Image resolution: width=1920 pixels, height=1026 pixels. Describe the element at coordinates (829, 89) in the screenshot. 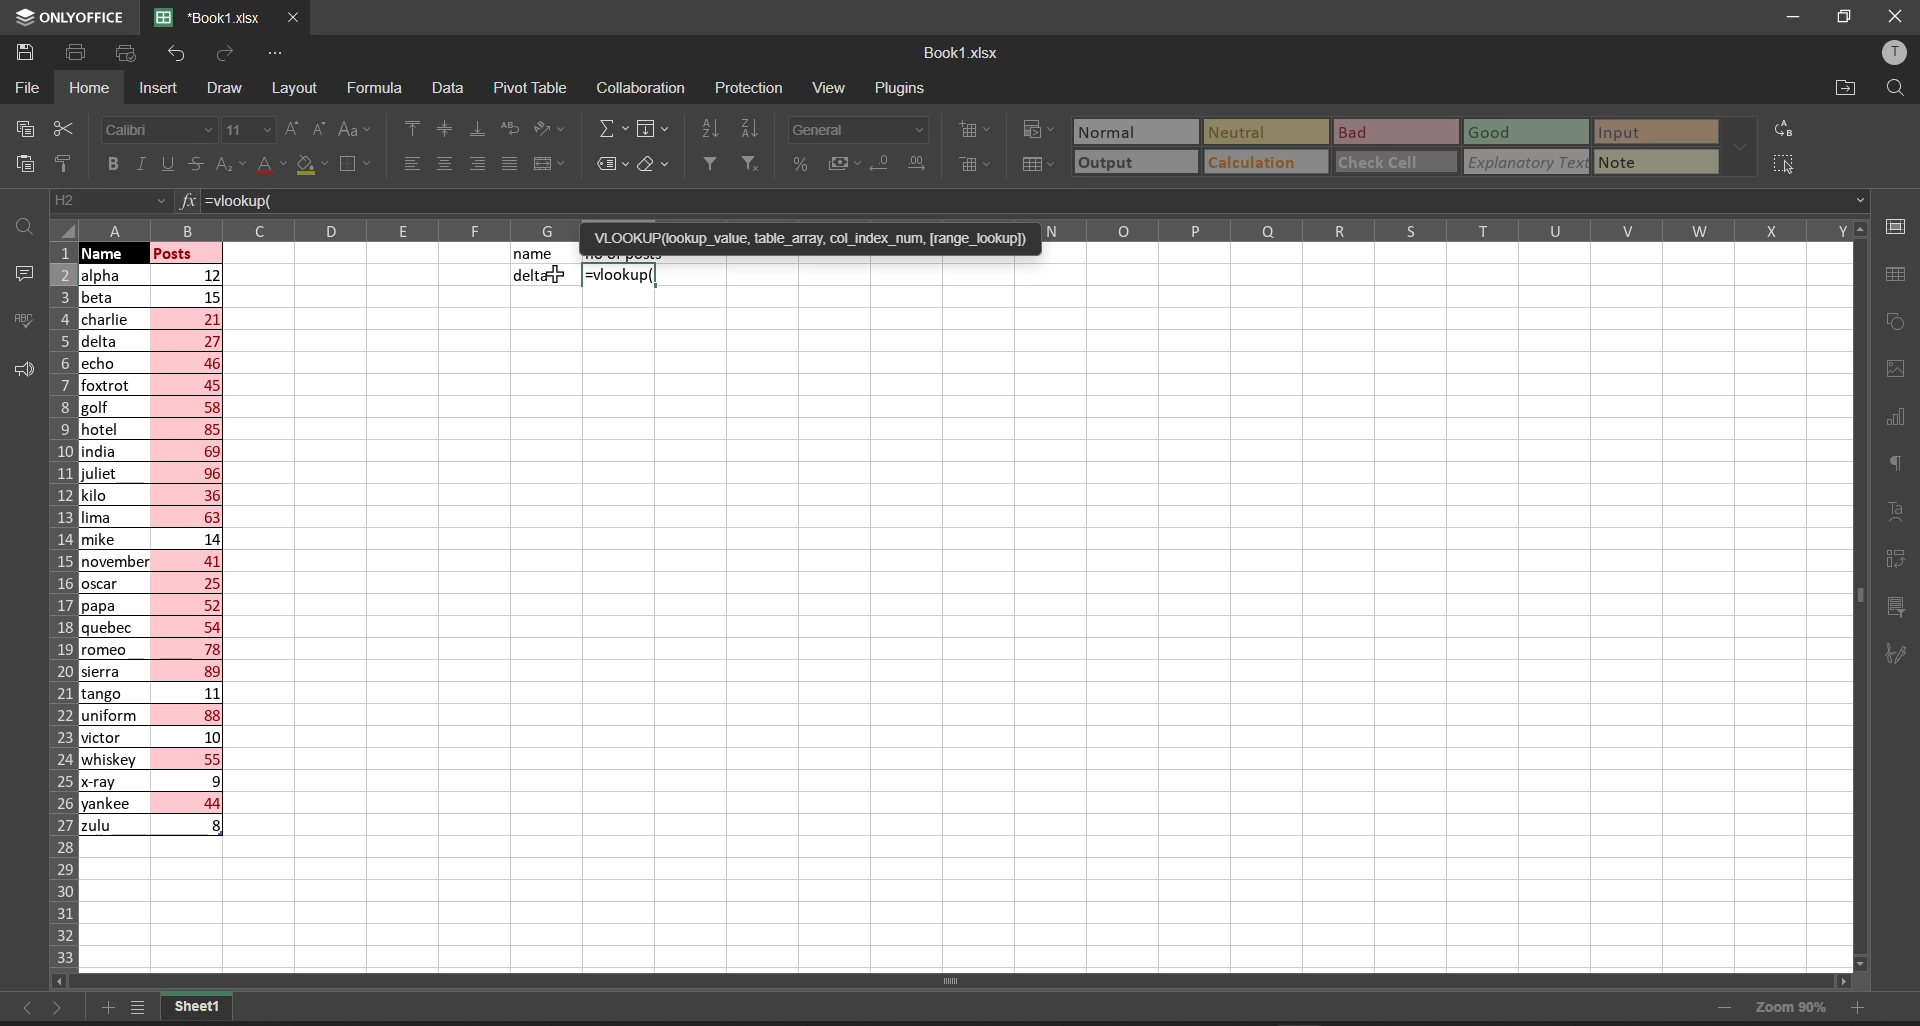

I see `view` at that location.